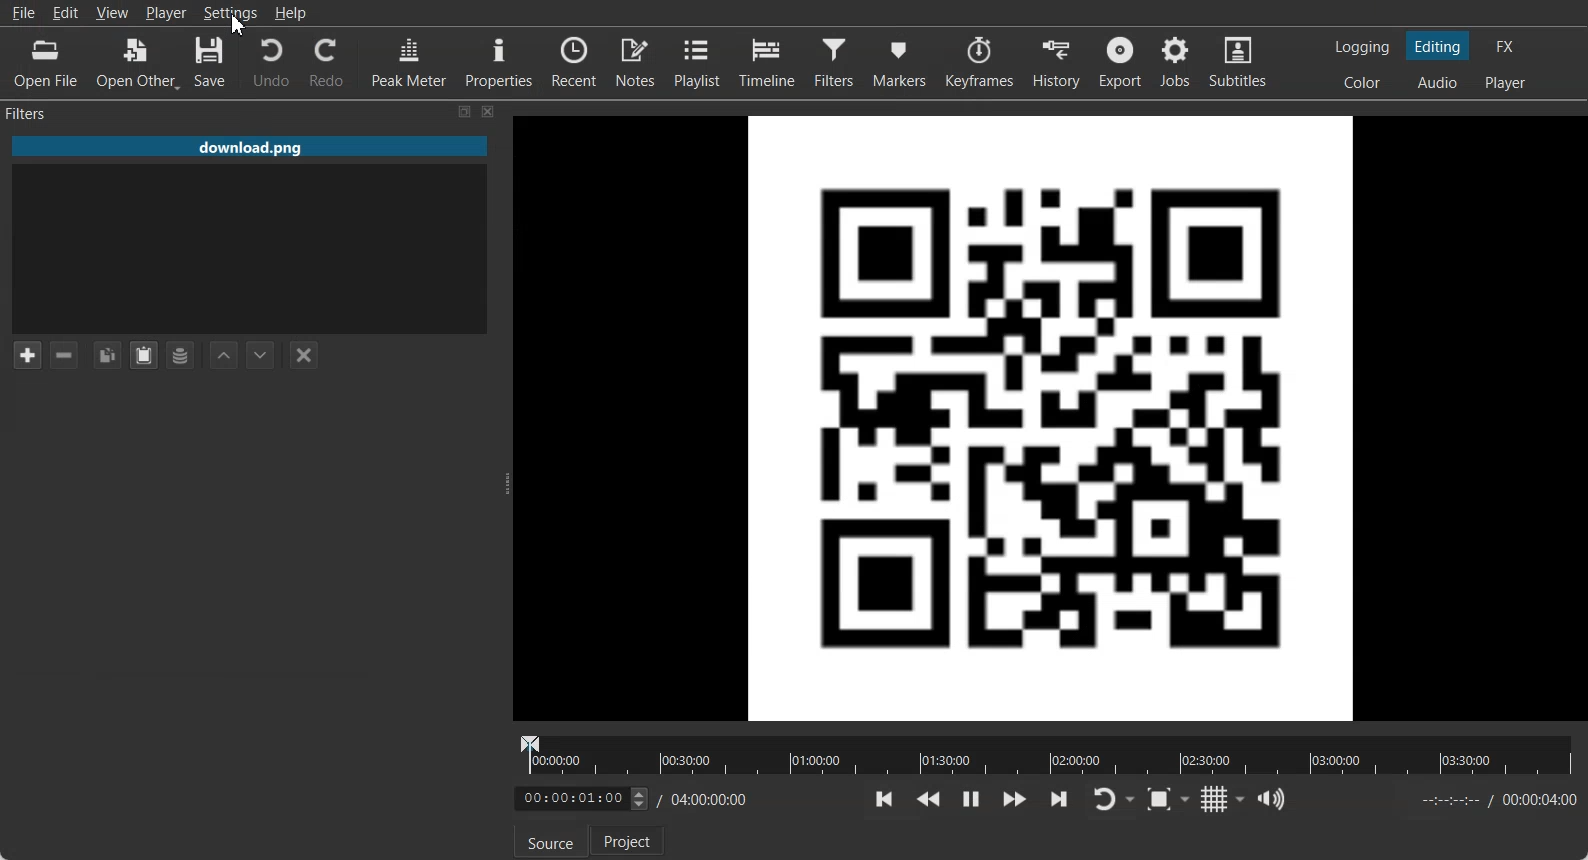 The image size is (1588, 860). What do you see at coordinates (1439, 46) in the screenshot?
I see `Switch to the Editing layout` at bounding box center [1439, 46].